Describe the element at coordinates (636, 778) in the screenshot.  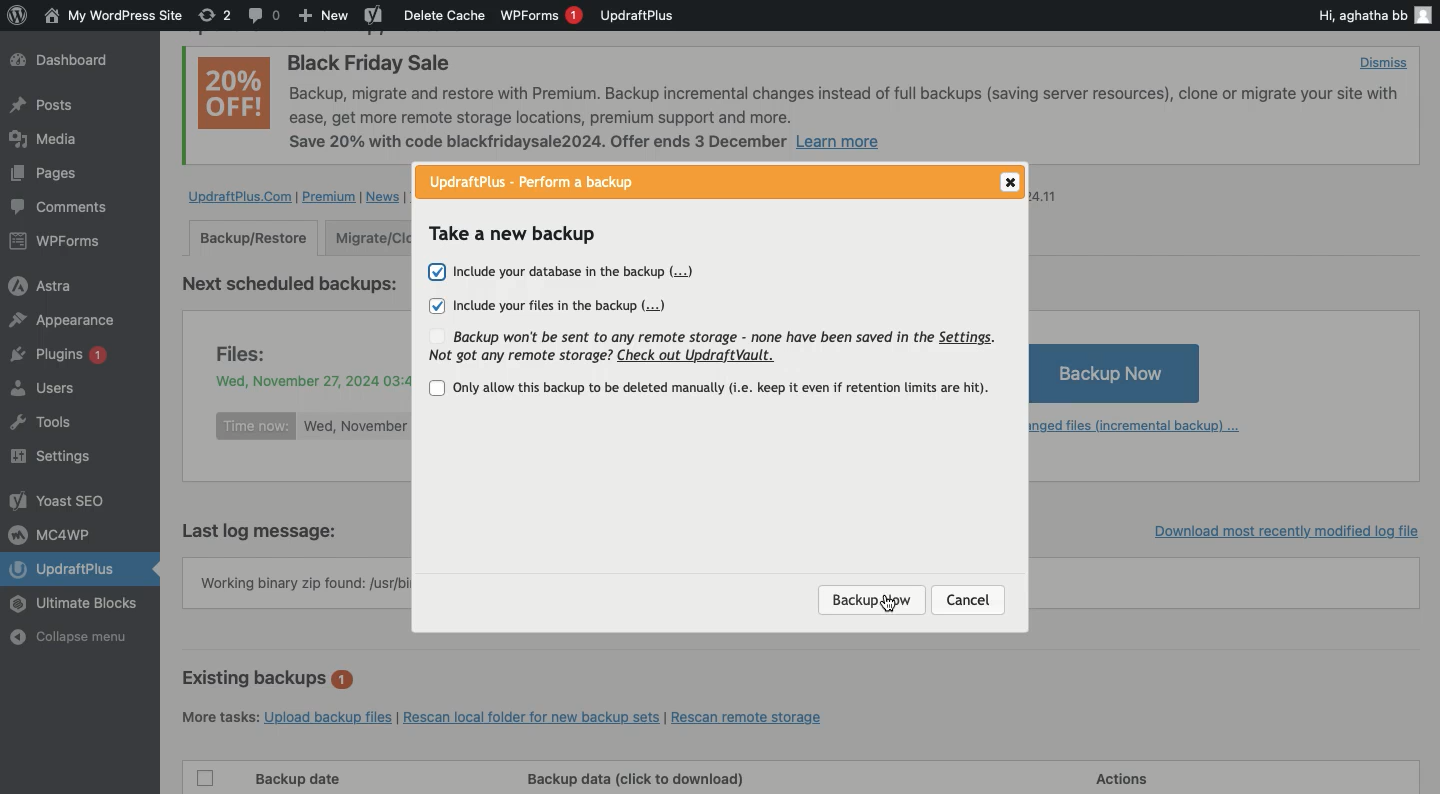
I see `Backup data (click to download)` at that location.